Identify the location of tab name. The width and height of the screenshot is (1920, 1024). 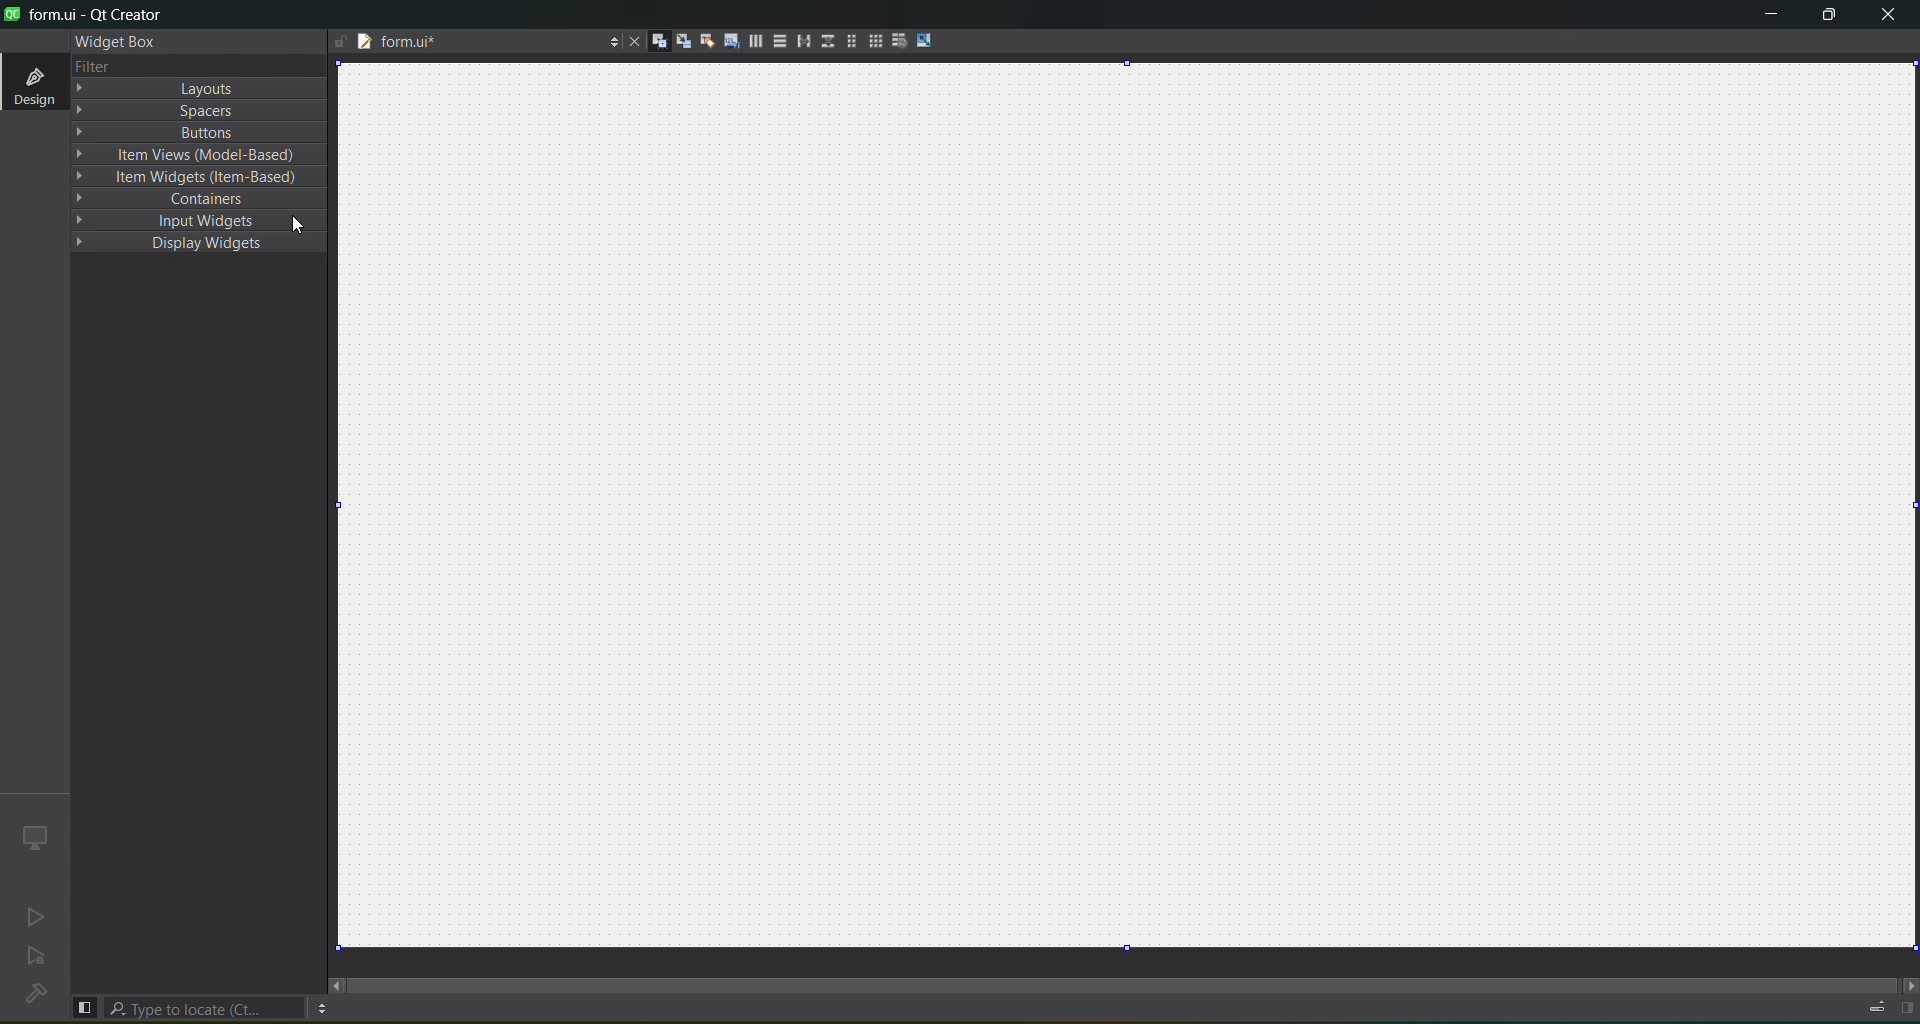
(431, 43).